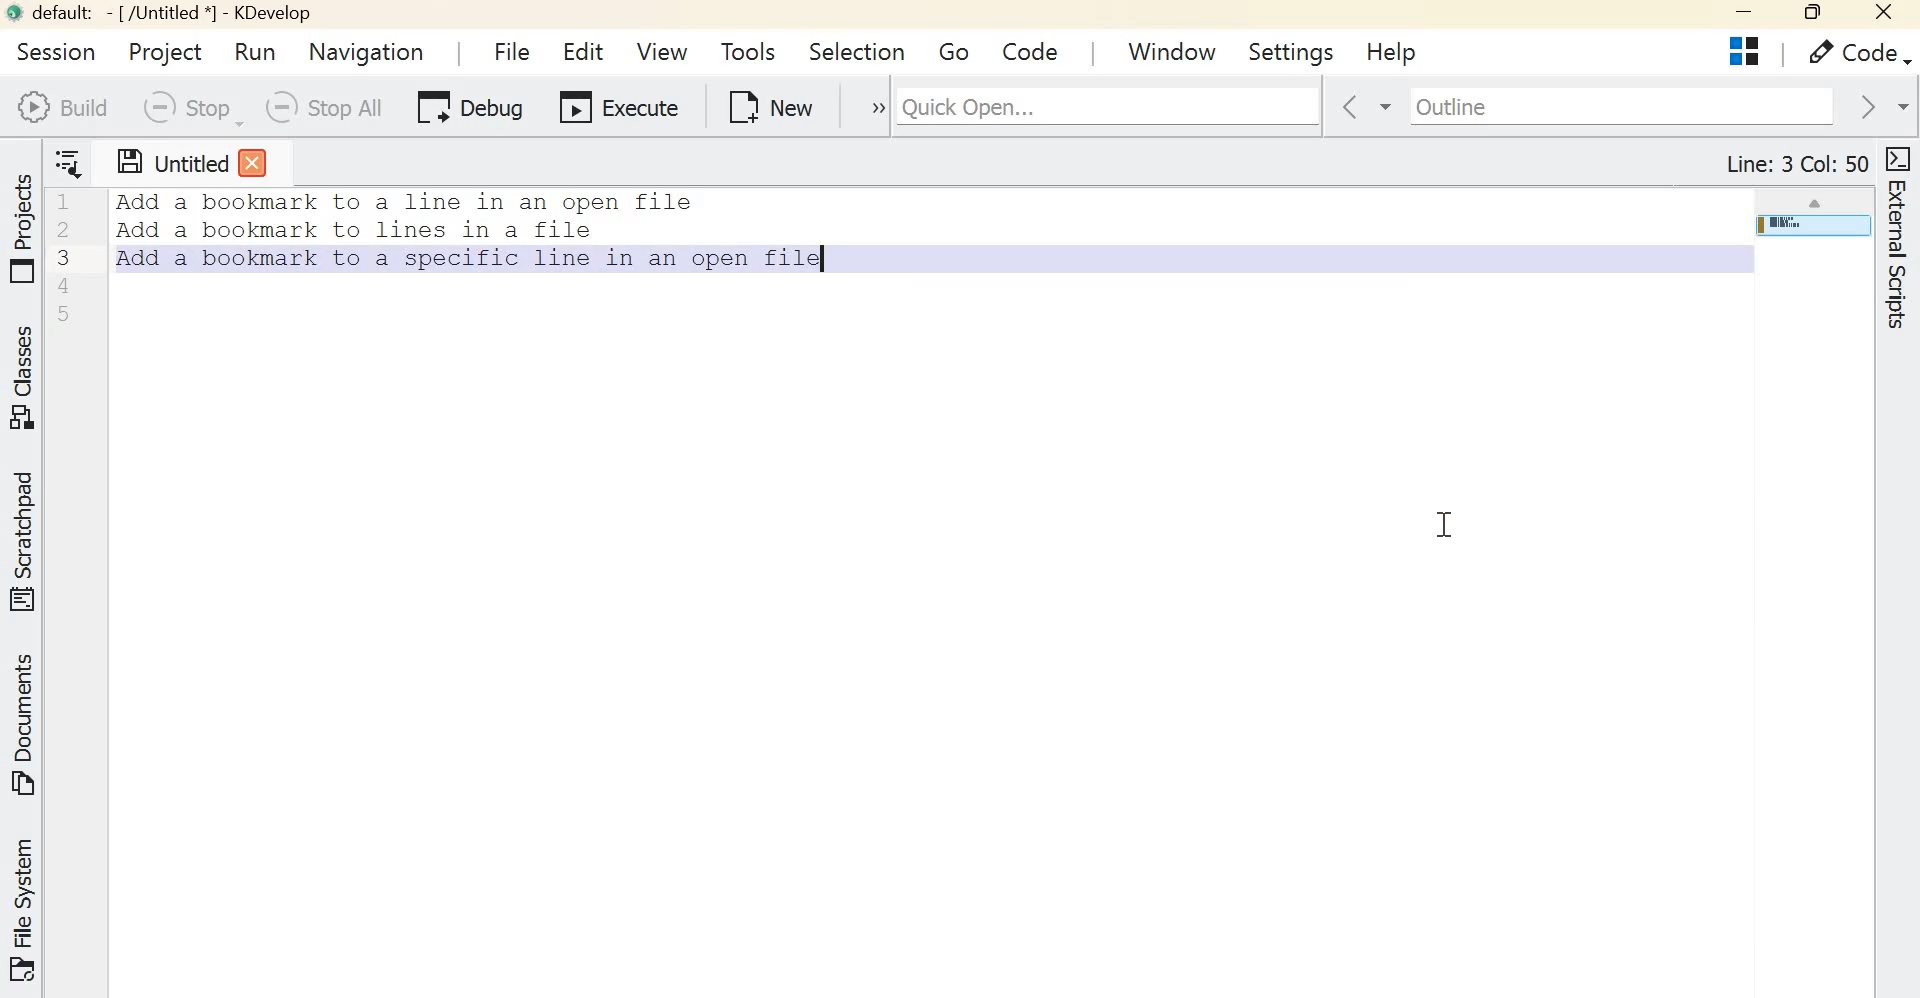 Image resolution: width=1920 pixels, height=998 pixels. Describe the element at coordinates (407, 213) in the screenshot. I see `` at that location.